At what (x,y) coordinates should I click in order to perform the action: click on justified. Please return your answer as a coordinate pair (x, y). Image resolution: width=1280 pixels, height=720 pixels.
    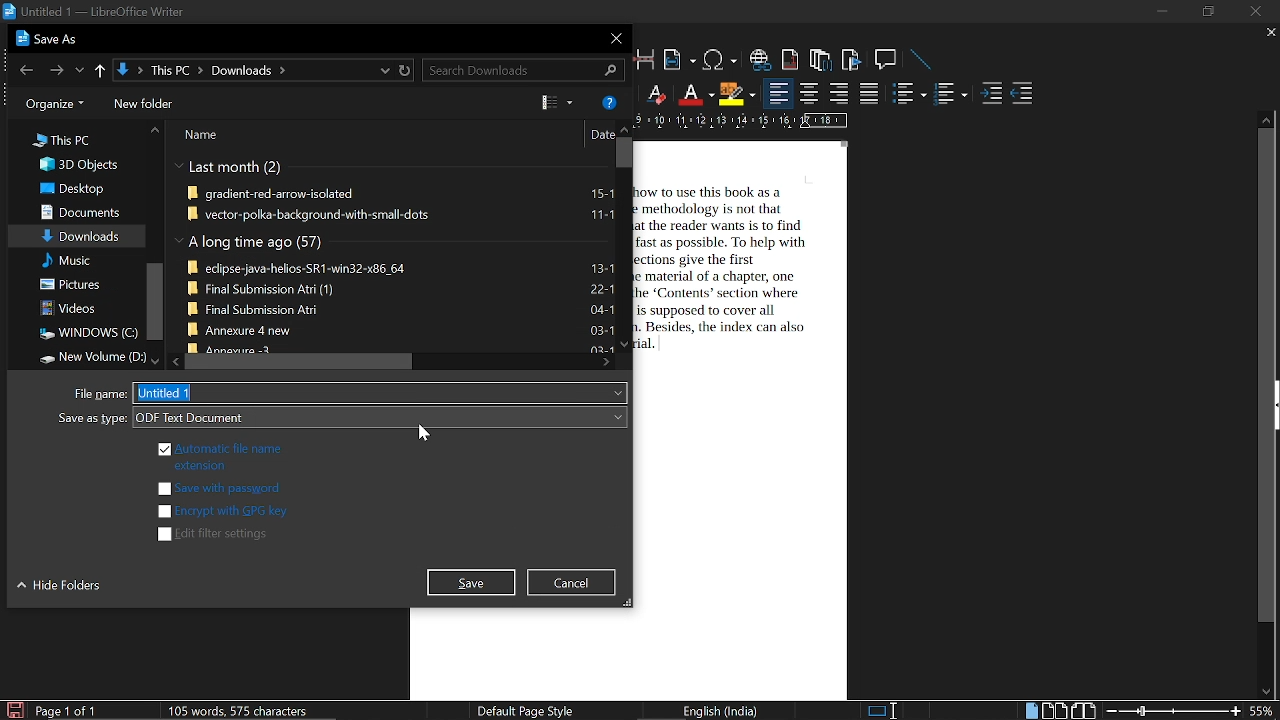
    Looking at the image, I should click on (870, 93).